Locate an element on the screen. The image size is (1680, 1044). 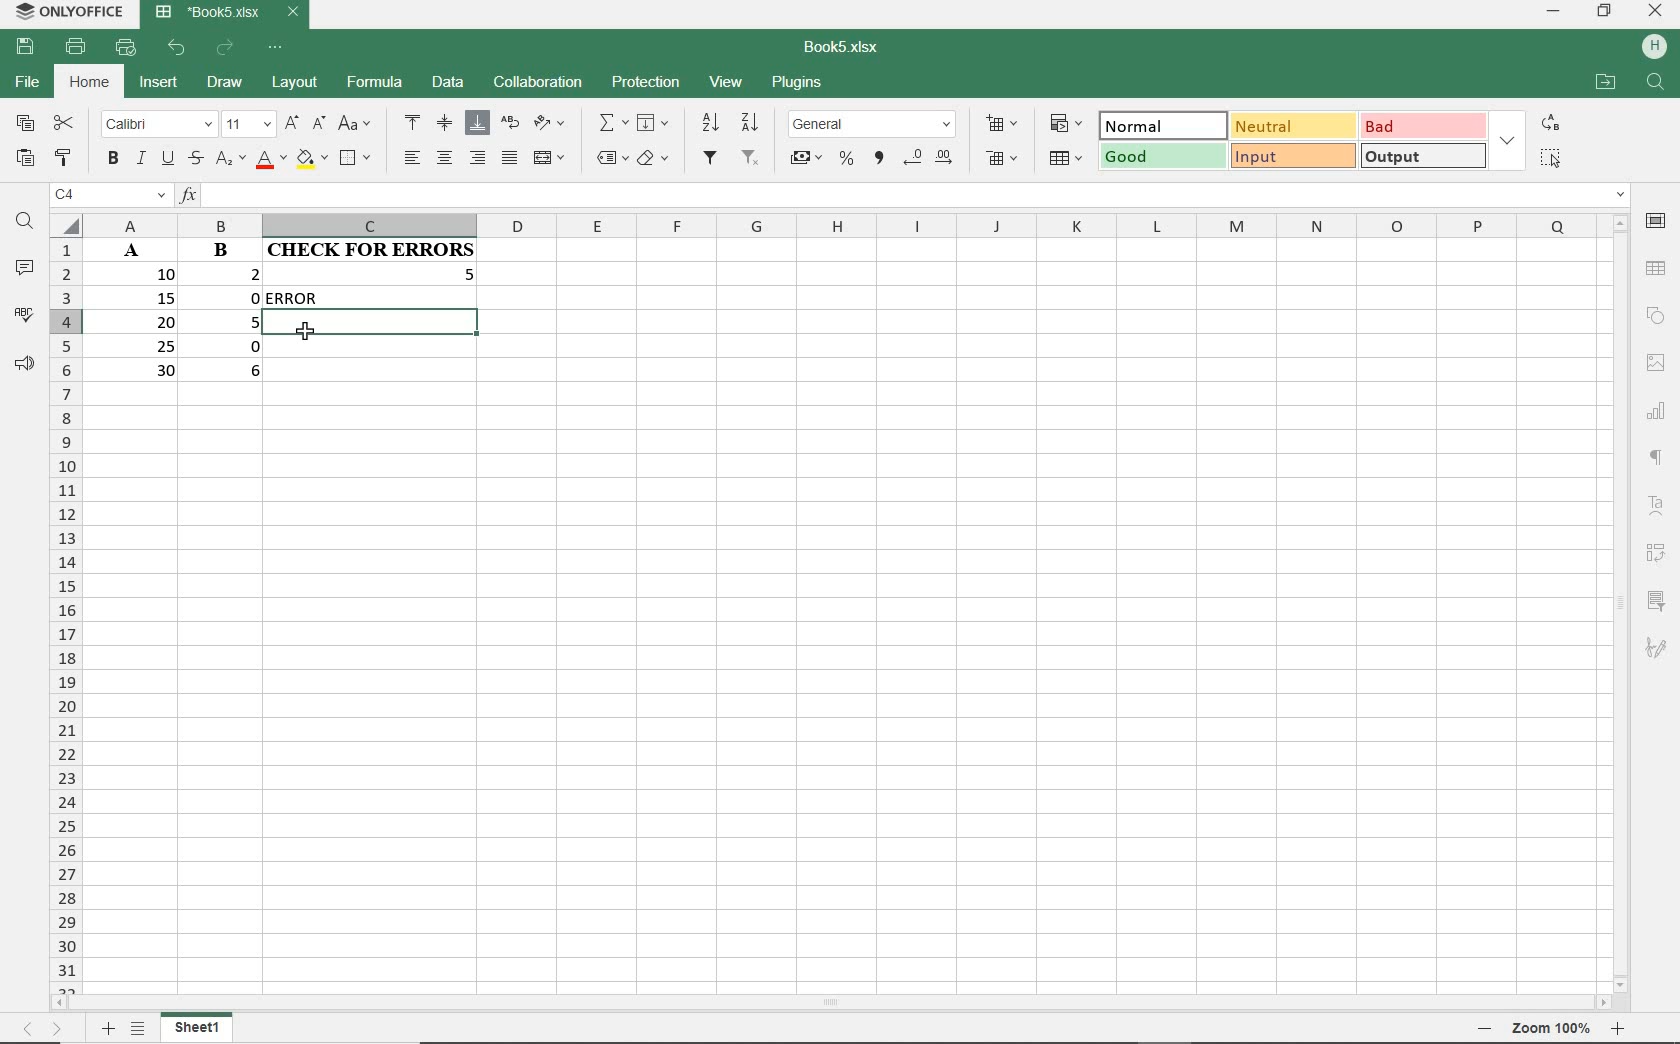
MERGE & CENTER is located at coordinates (550, 158).